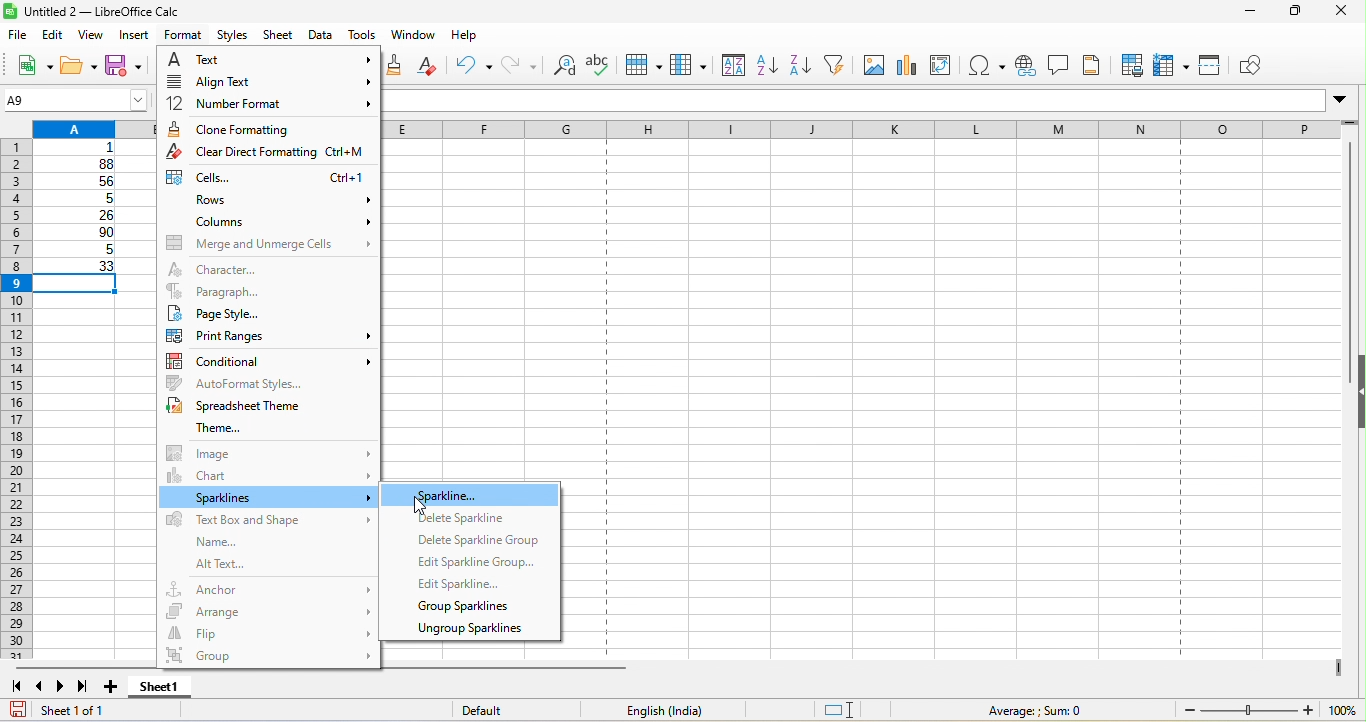 This screenshot has height=722, width=1366. What do you see at coordinates (1267, 710) in the screenshot?
I see `zoom` at bounding box center [1267, 710].